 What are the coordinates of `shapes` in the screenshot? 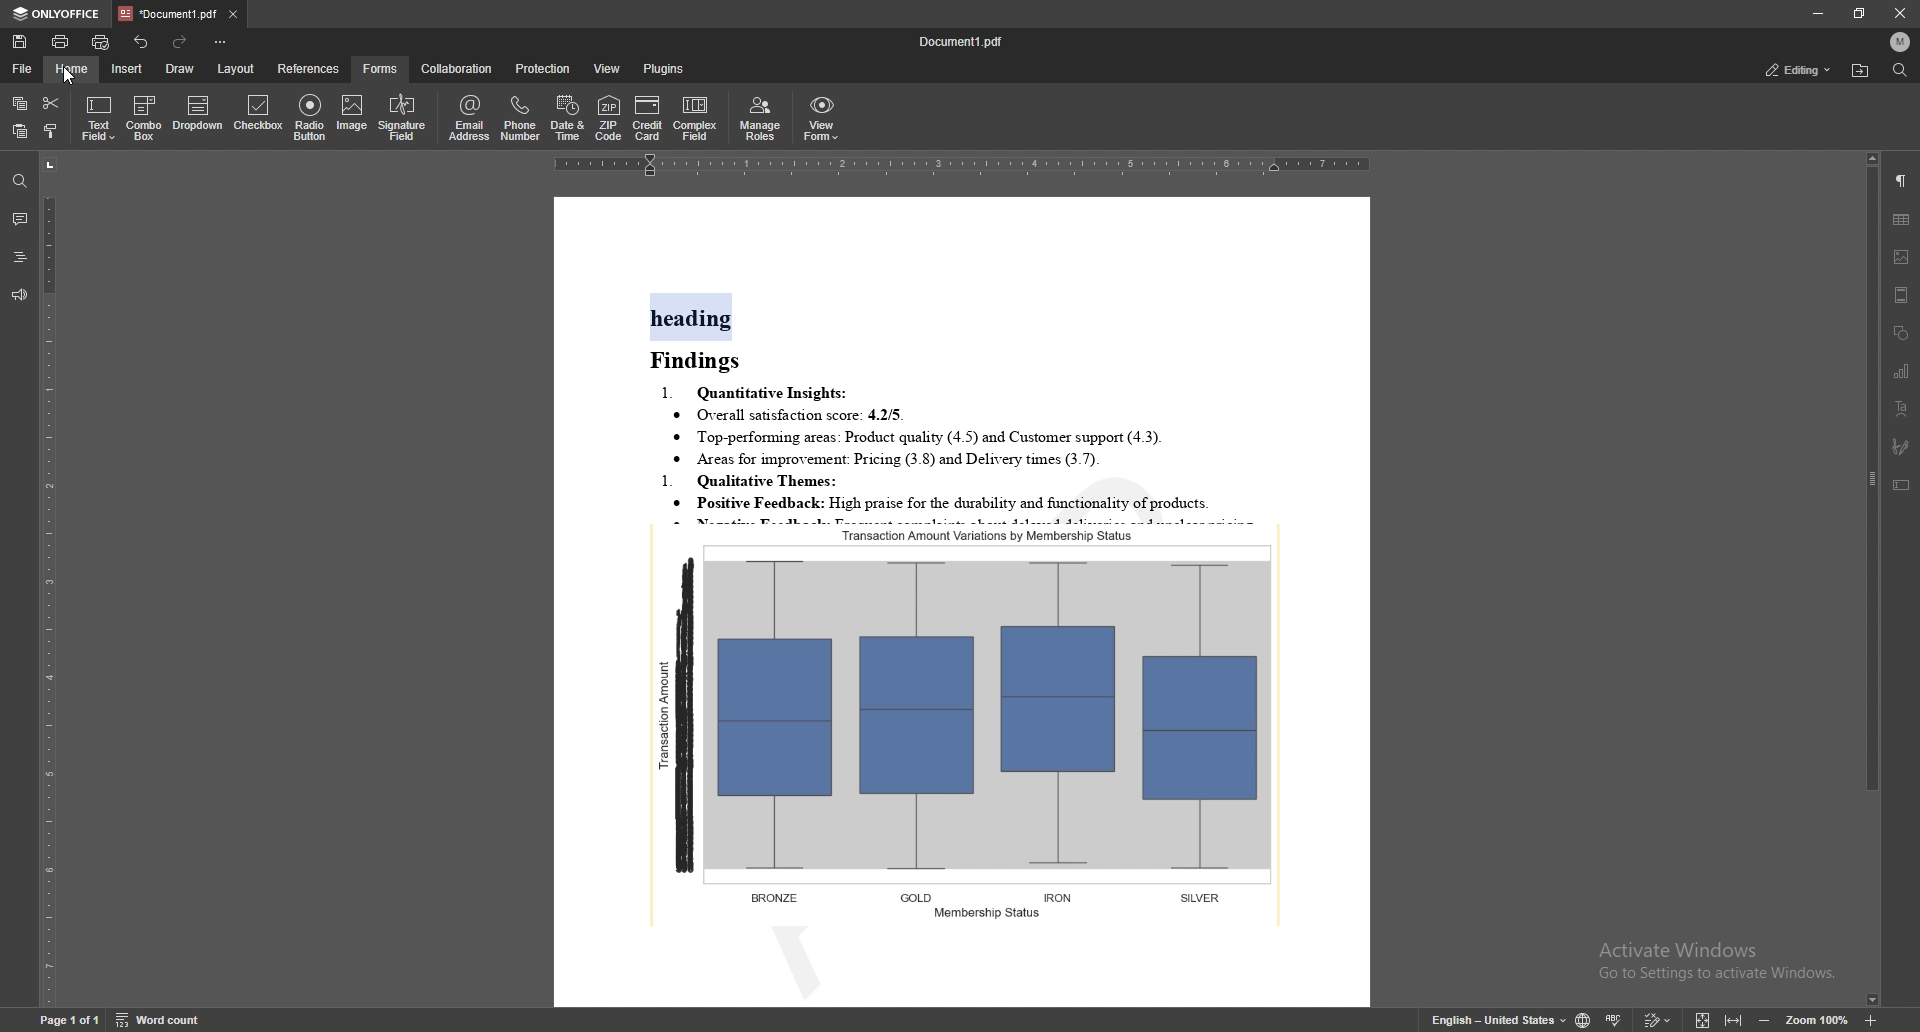 It's located at (1903, 334).